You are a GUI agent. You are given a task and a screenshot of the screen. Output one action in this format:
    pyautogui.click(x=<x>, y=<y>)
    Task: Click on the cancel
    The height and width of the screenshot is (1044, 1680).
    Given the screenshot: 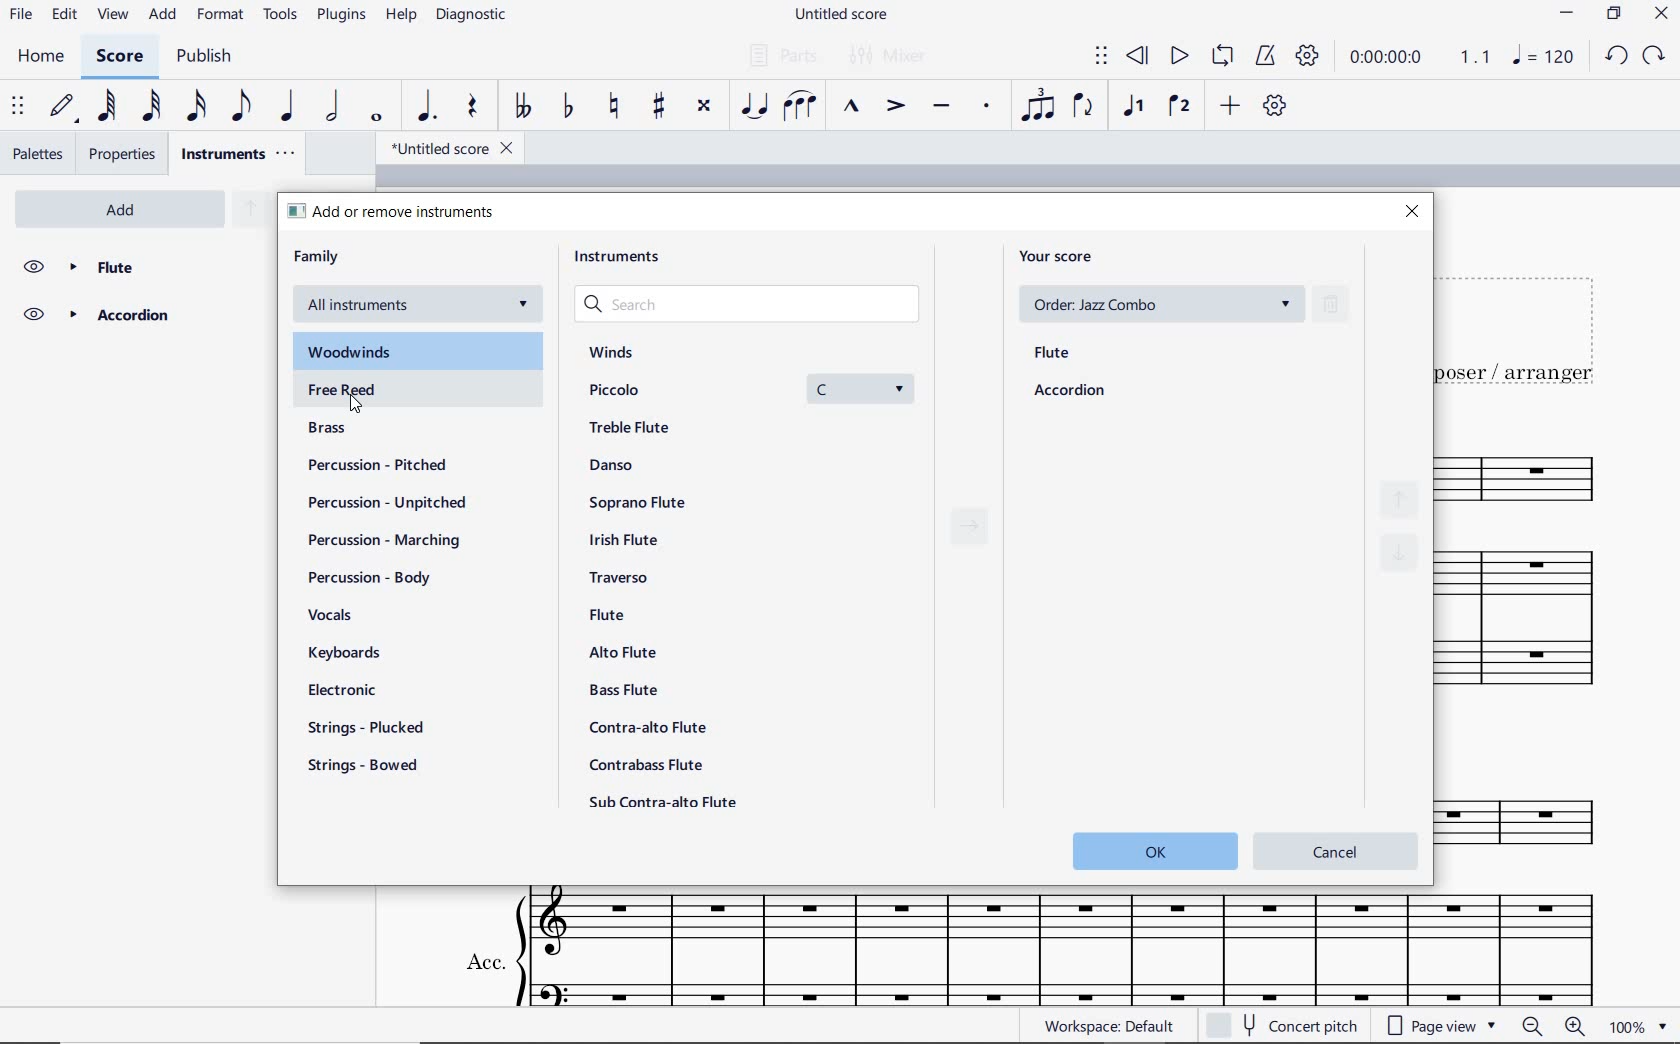 What is the action you would take?
    pyautogui.click(x=1335, y=848)
    